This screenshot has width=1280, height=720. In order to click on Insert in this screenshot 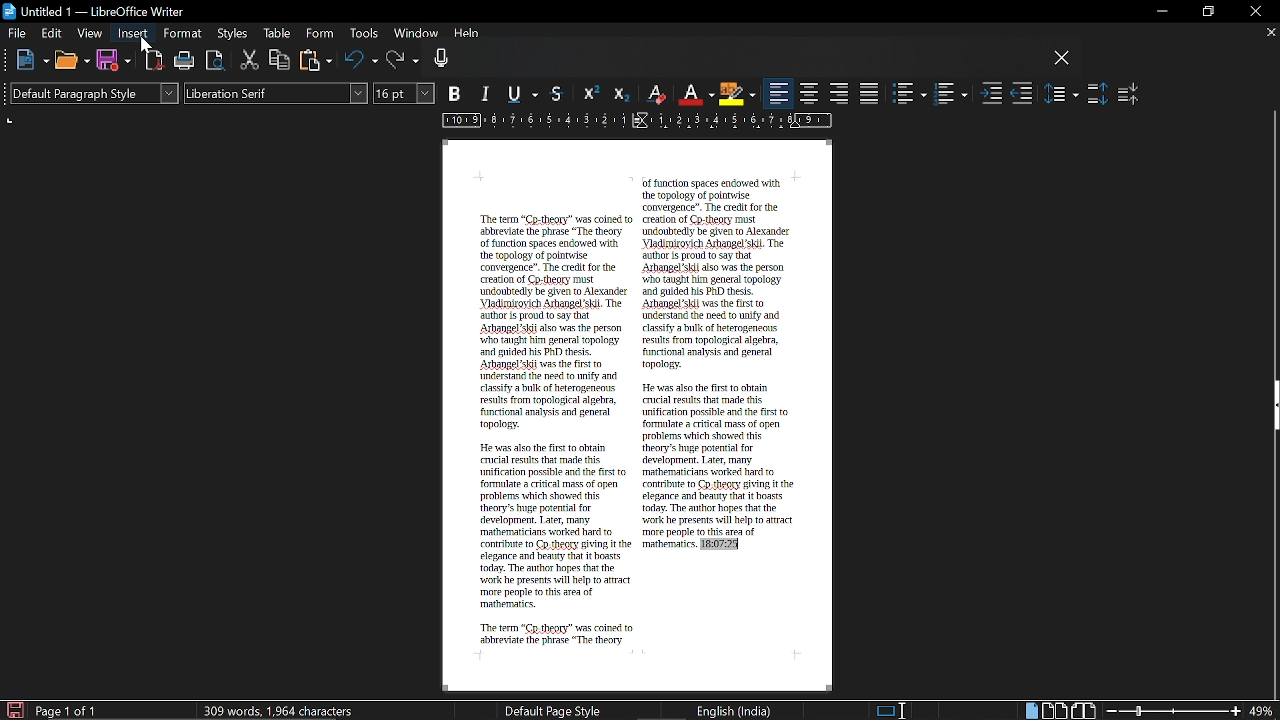, I will do `click(134, 34)`.